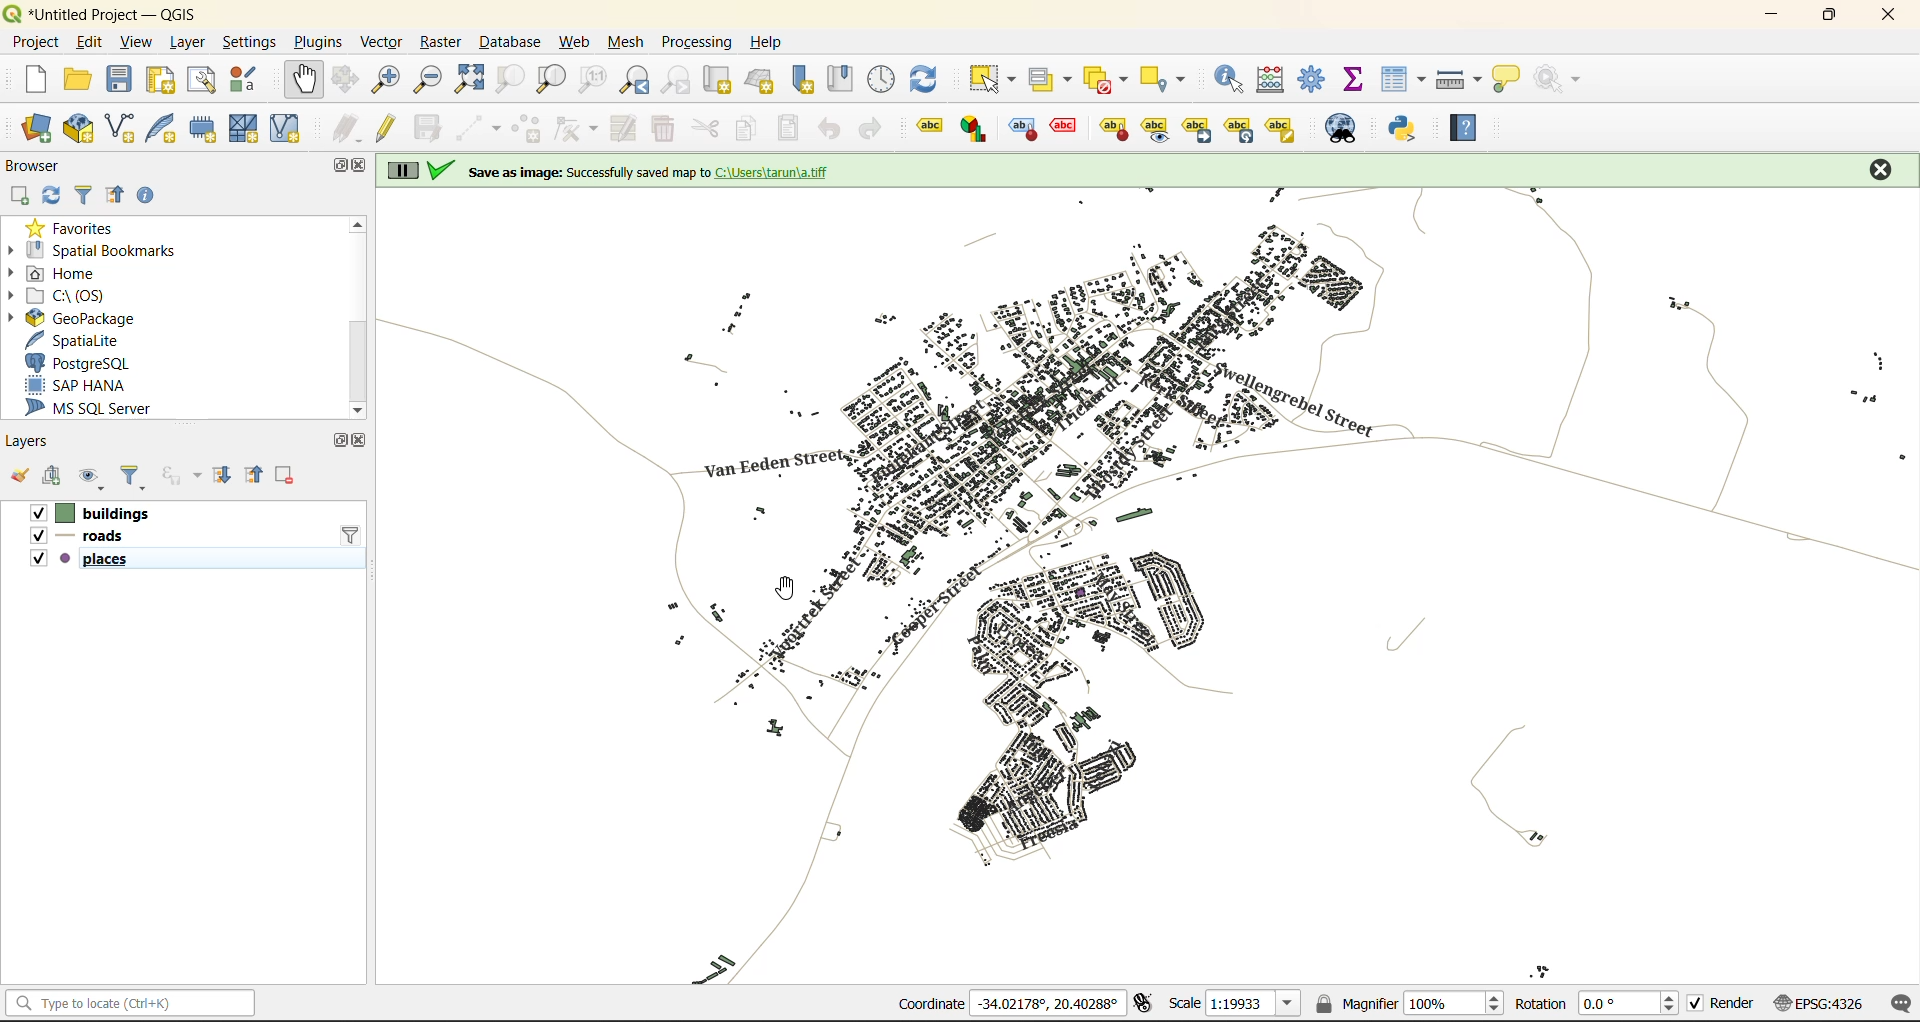  Describe the element at coordinates (439, 40) in the screenshot. I see `raster` at that location.